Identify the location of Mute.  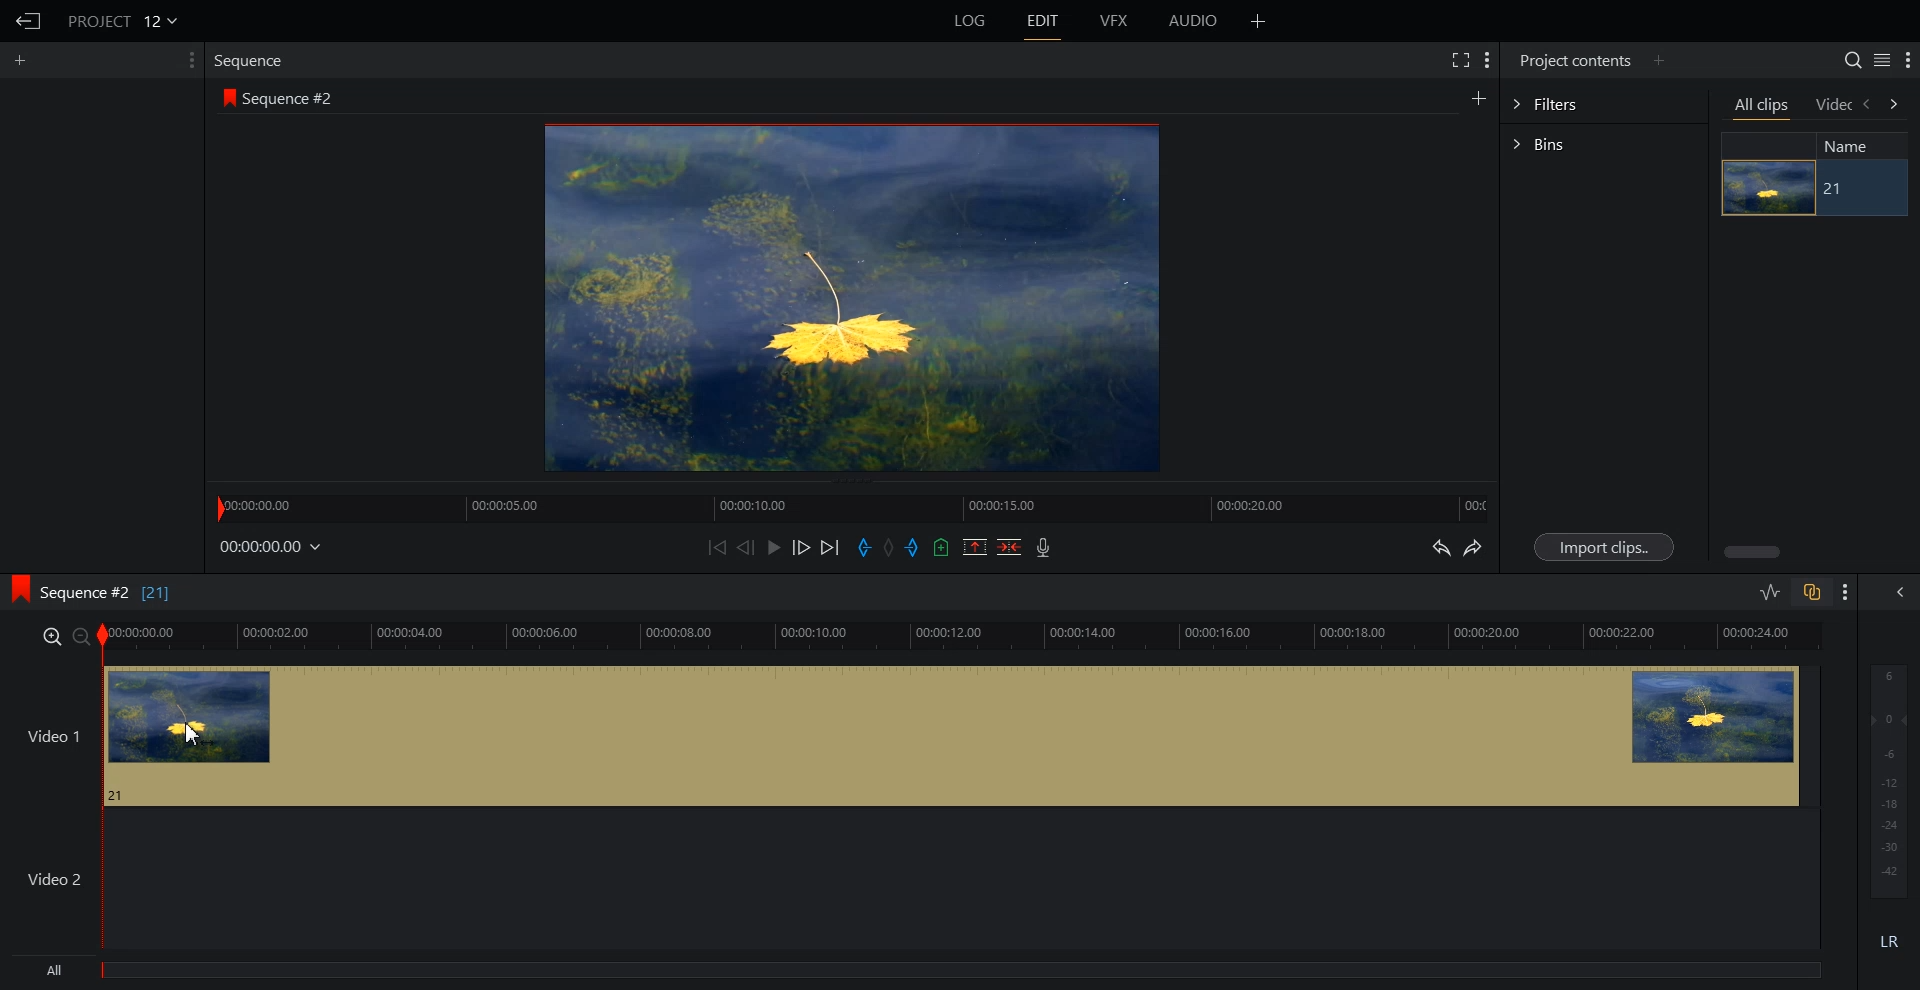
(1890, 941).